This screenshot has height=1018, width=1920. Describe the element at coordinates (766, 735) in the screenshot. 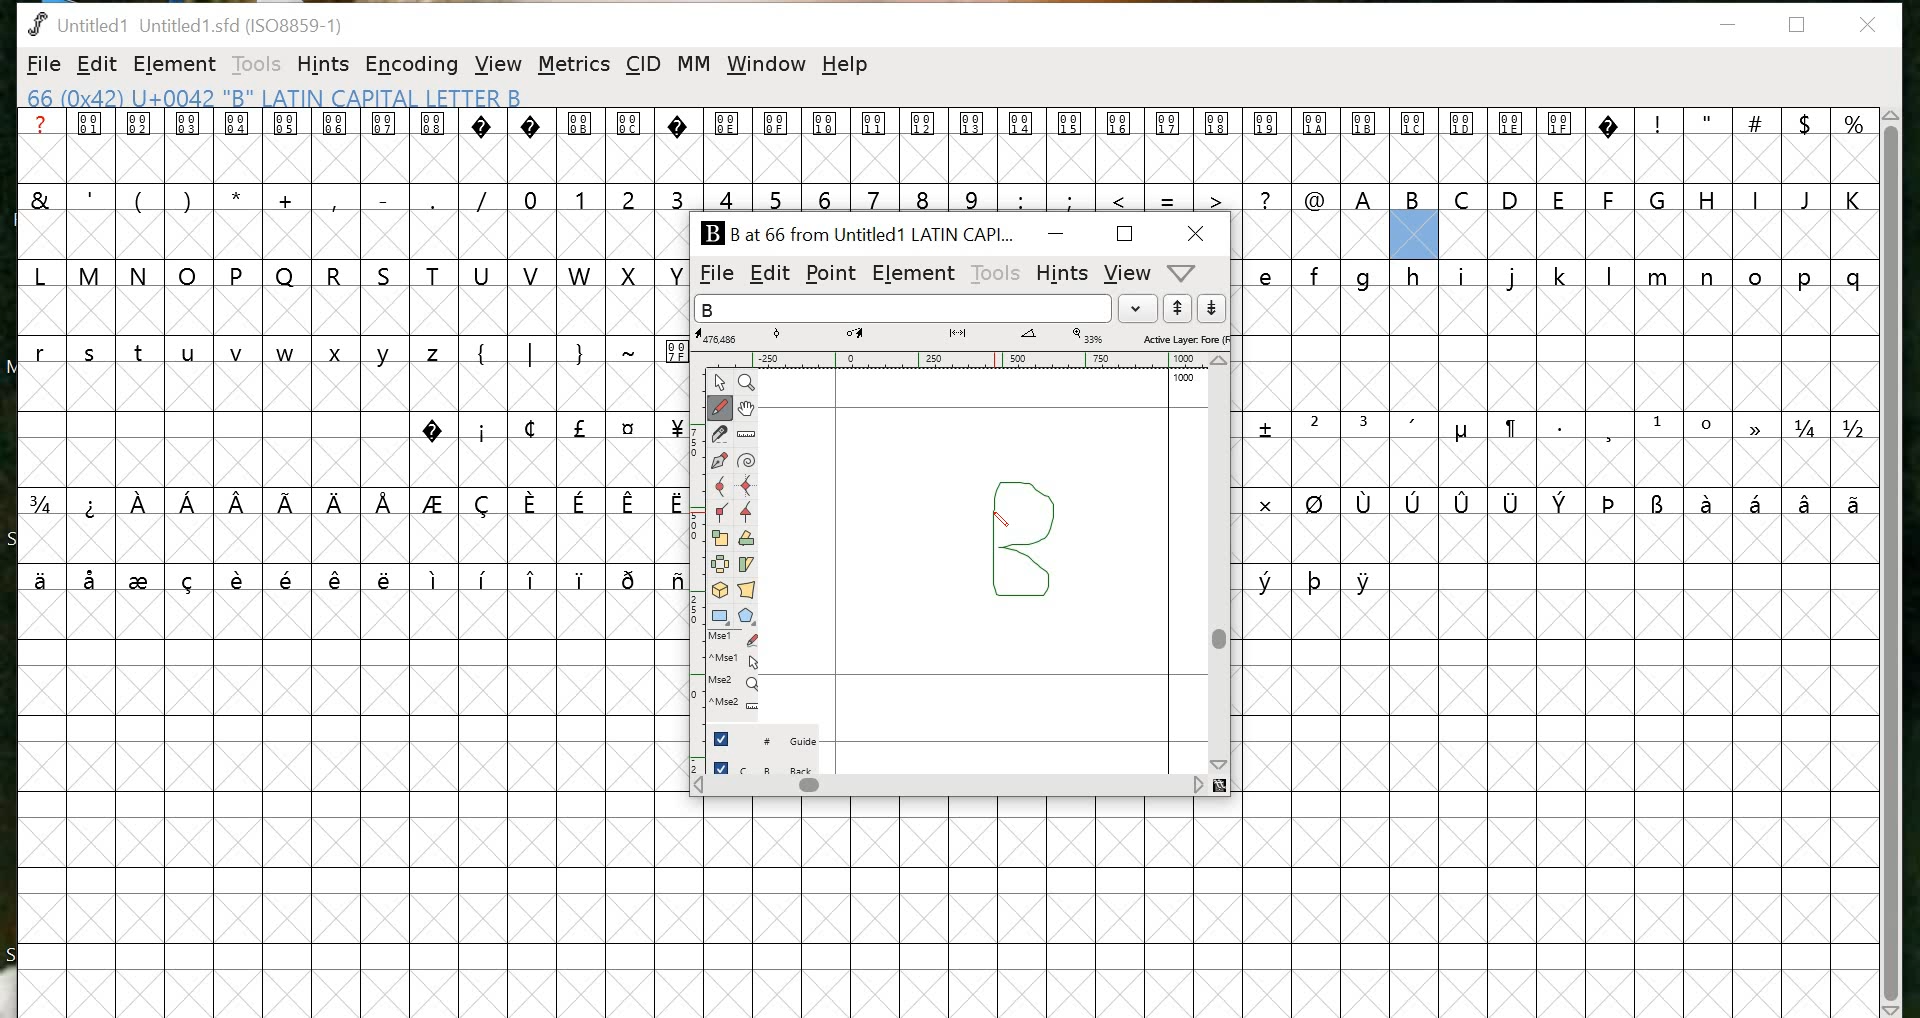

I see `guide layer` at that location.